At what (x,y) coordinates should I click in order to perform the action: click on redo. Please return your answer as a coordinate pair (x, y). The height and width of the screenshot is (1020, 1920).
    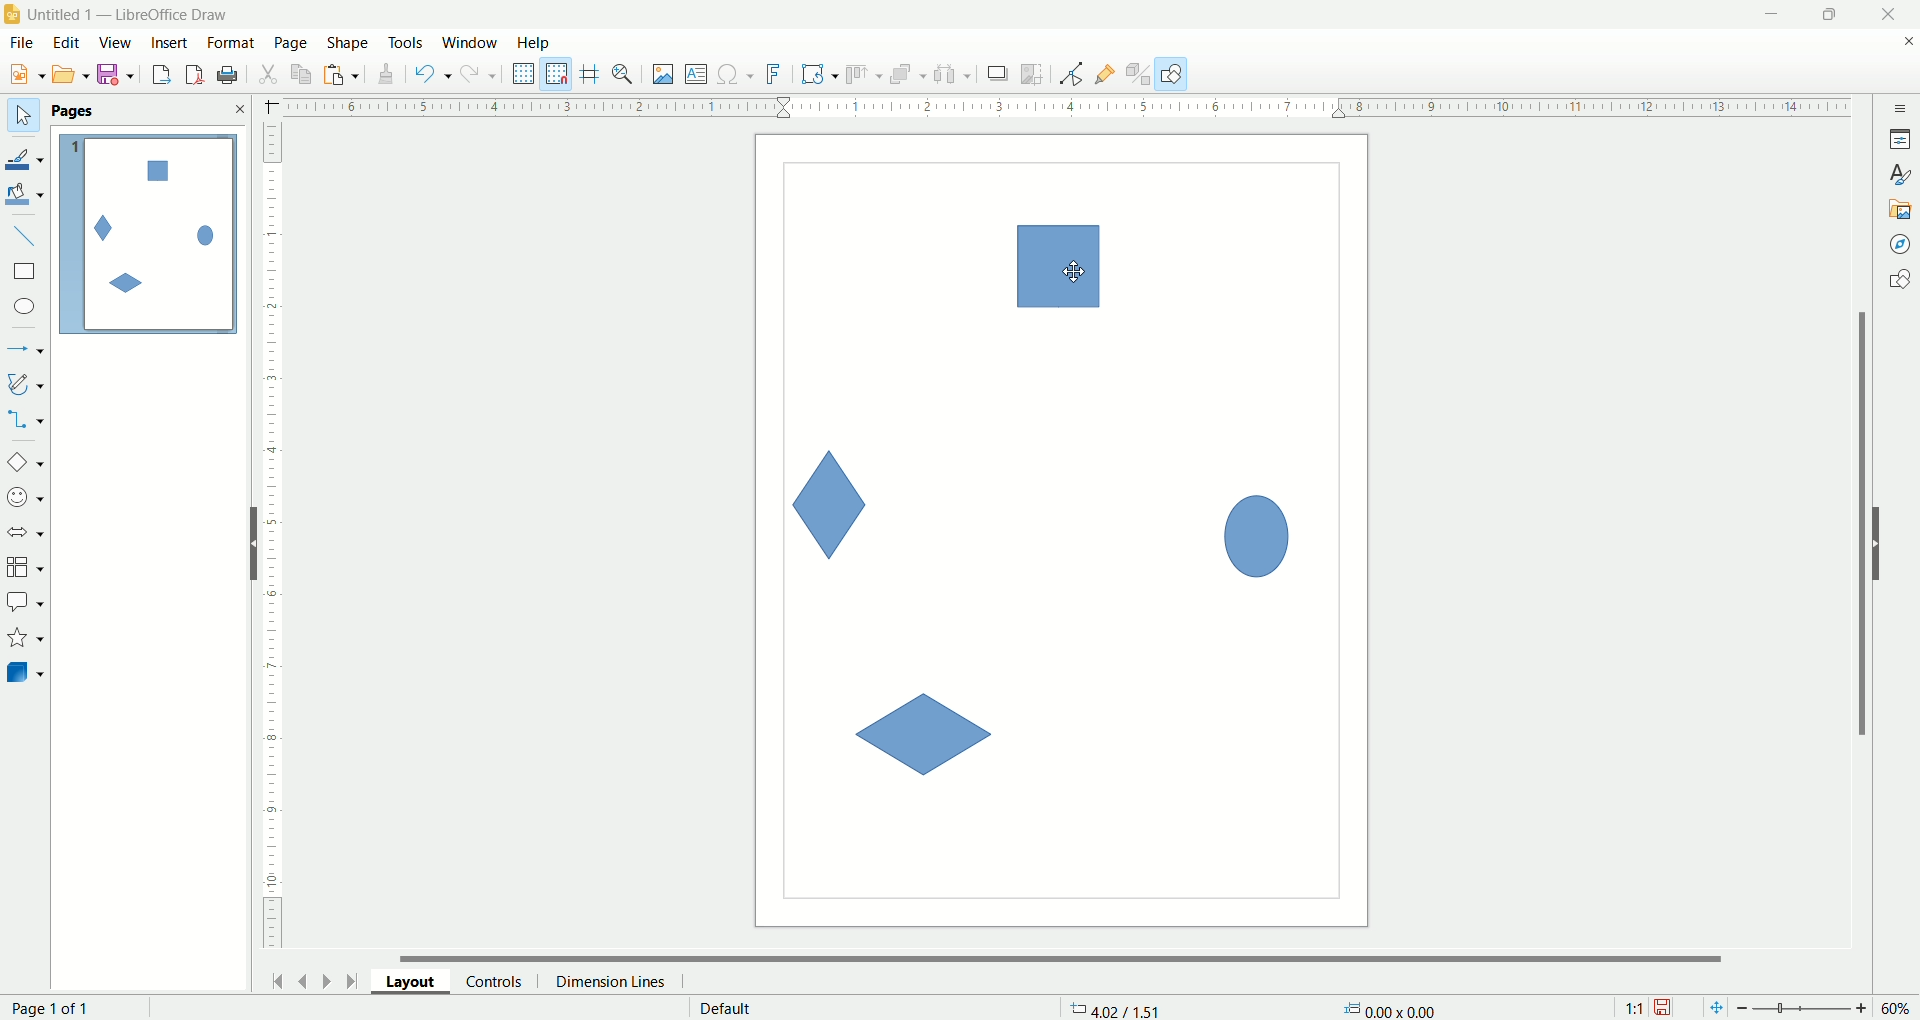
    Looking at the image, I should click on (483, 73).